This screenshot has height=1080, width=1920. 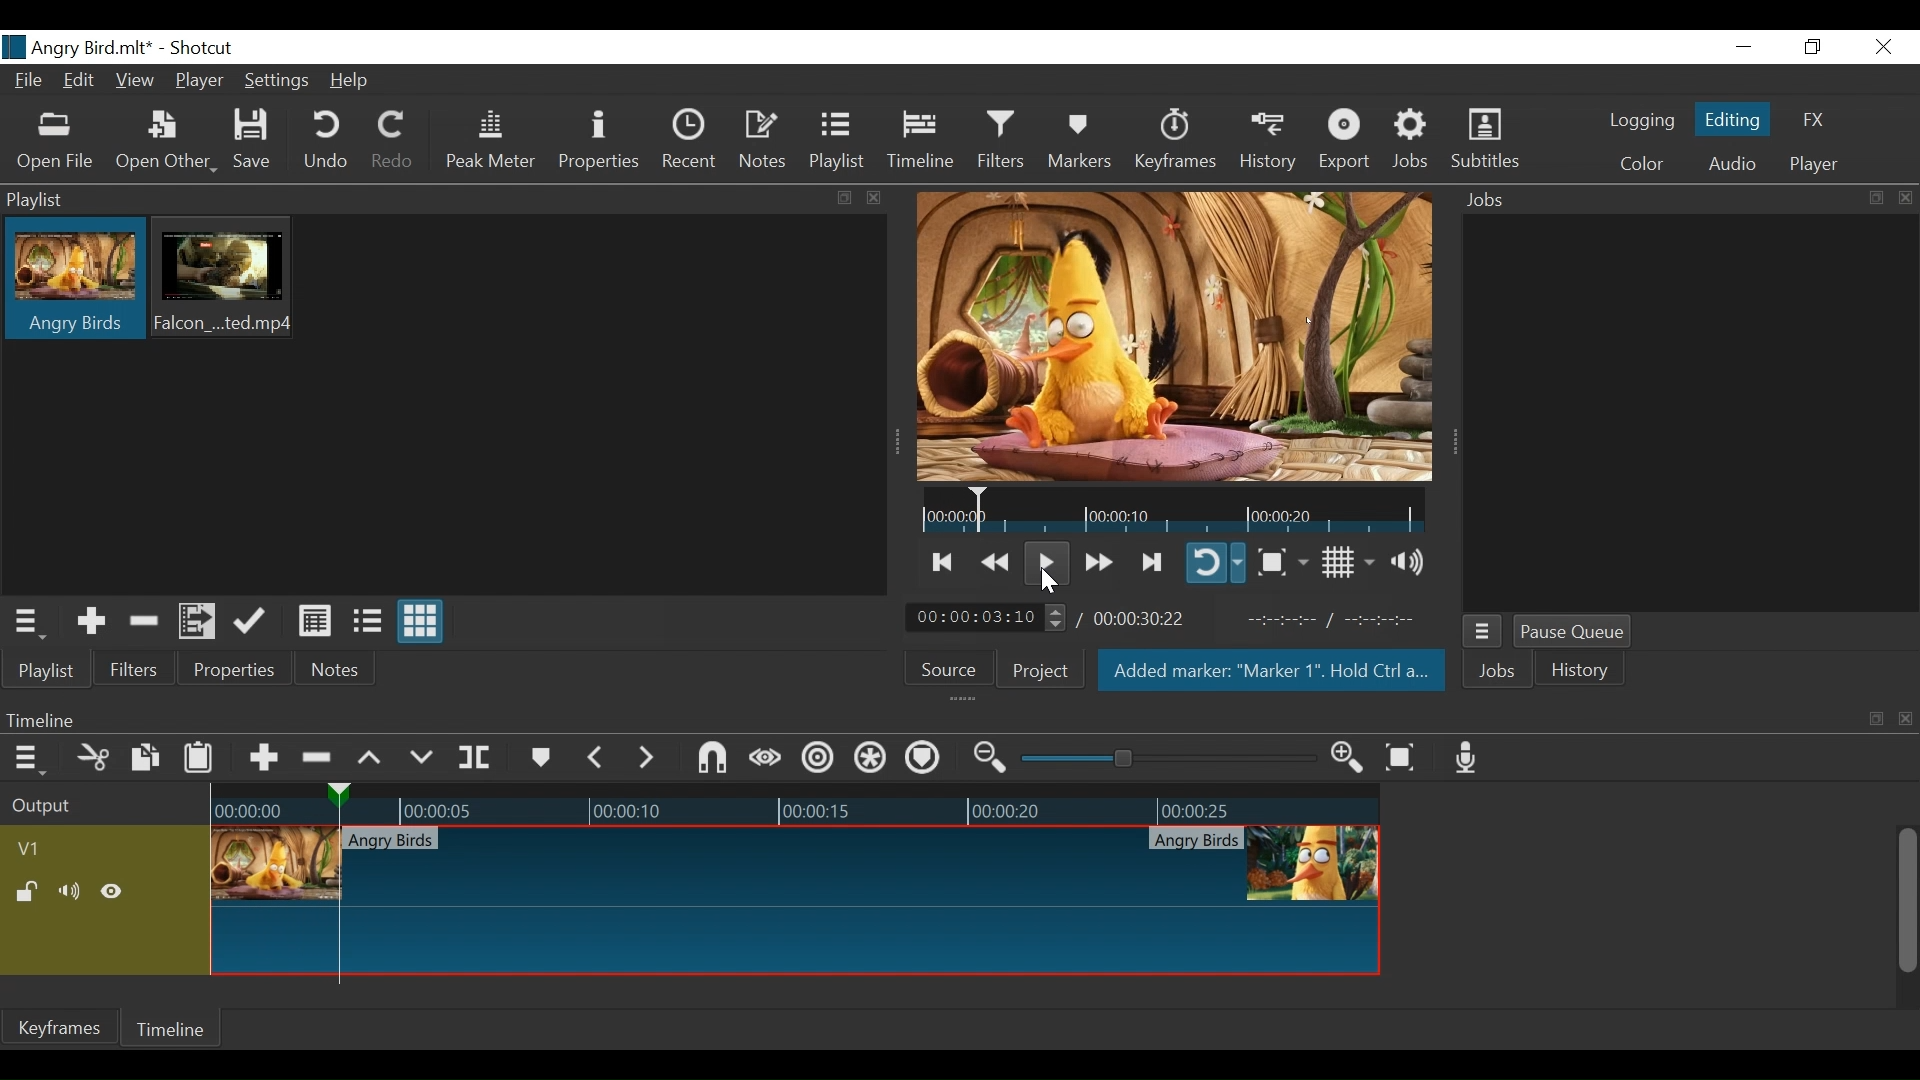 I want to click on Play backward quickly, so click(x=998, y=559).